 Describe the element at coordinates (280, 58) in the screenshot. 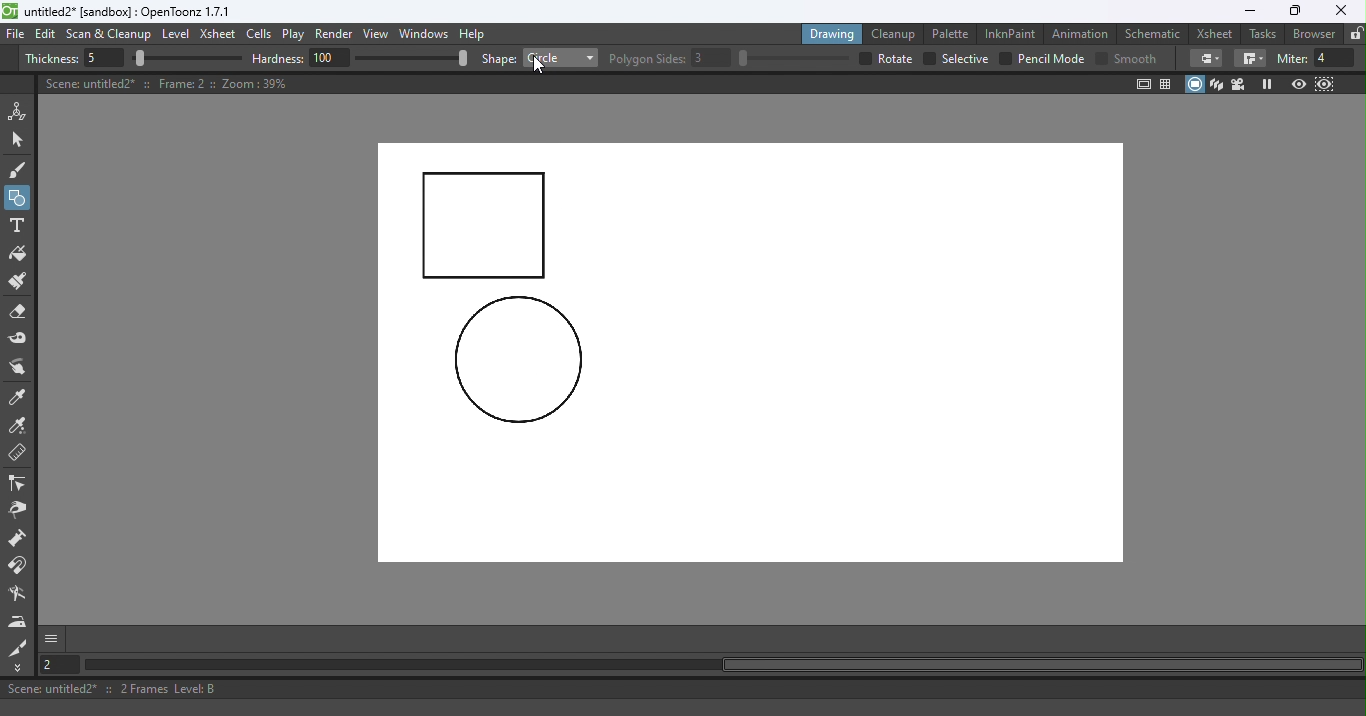

I see `hardness` at that location.